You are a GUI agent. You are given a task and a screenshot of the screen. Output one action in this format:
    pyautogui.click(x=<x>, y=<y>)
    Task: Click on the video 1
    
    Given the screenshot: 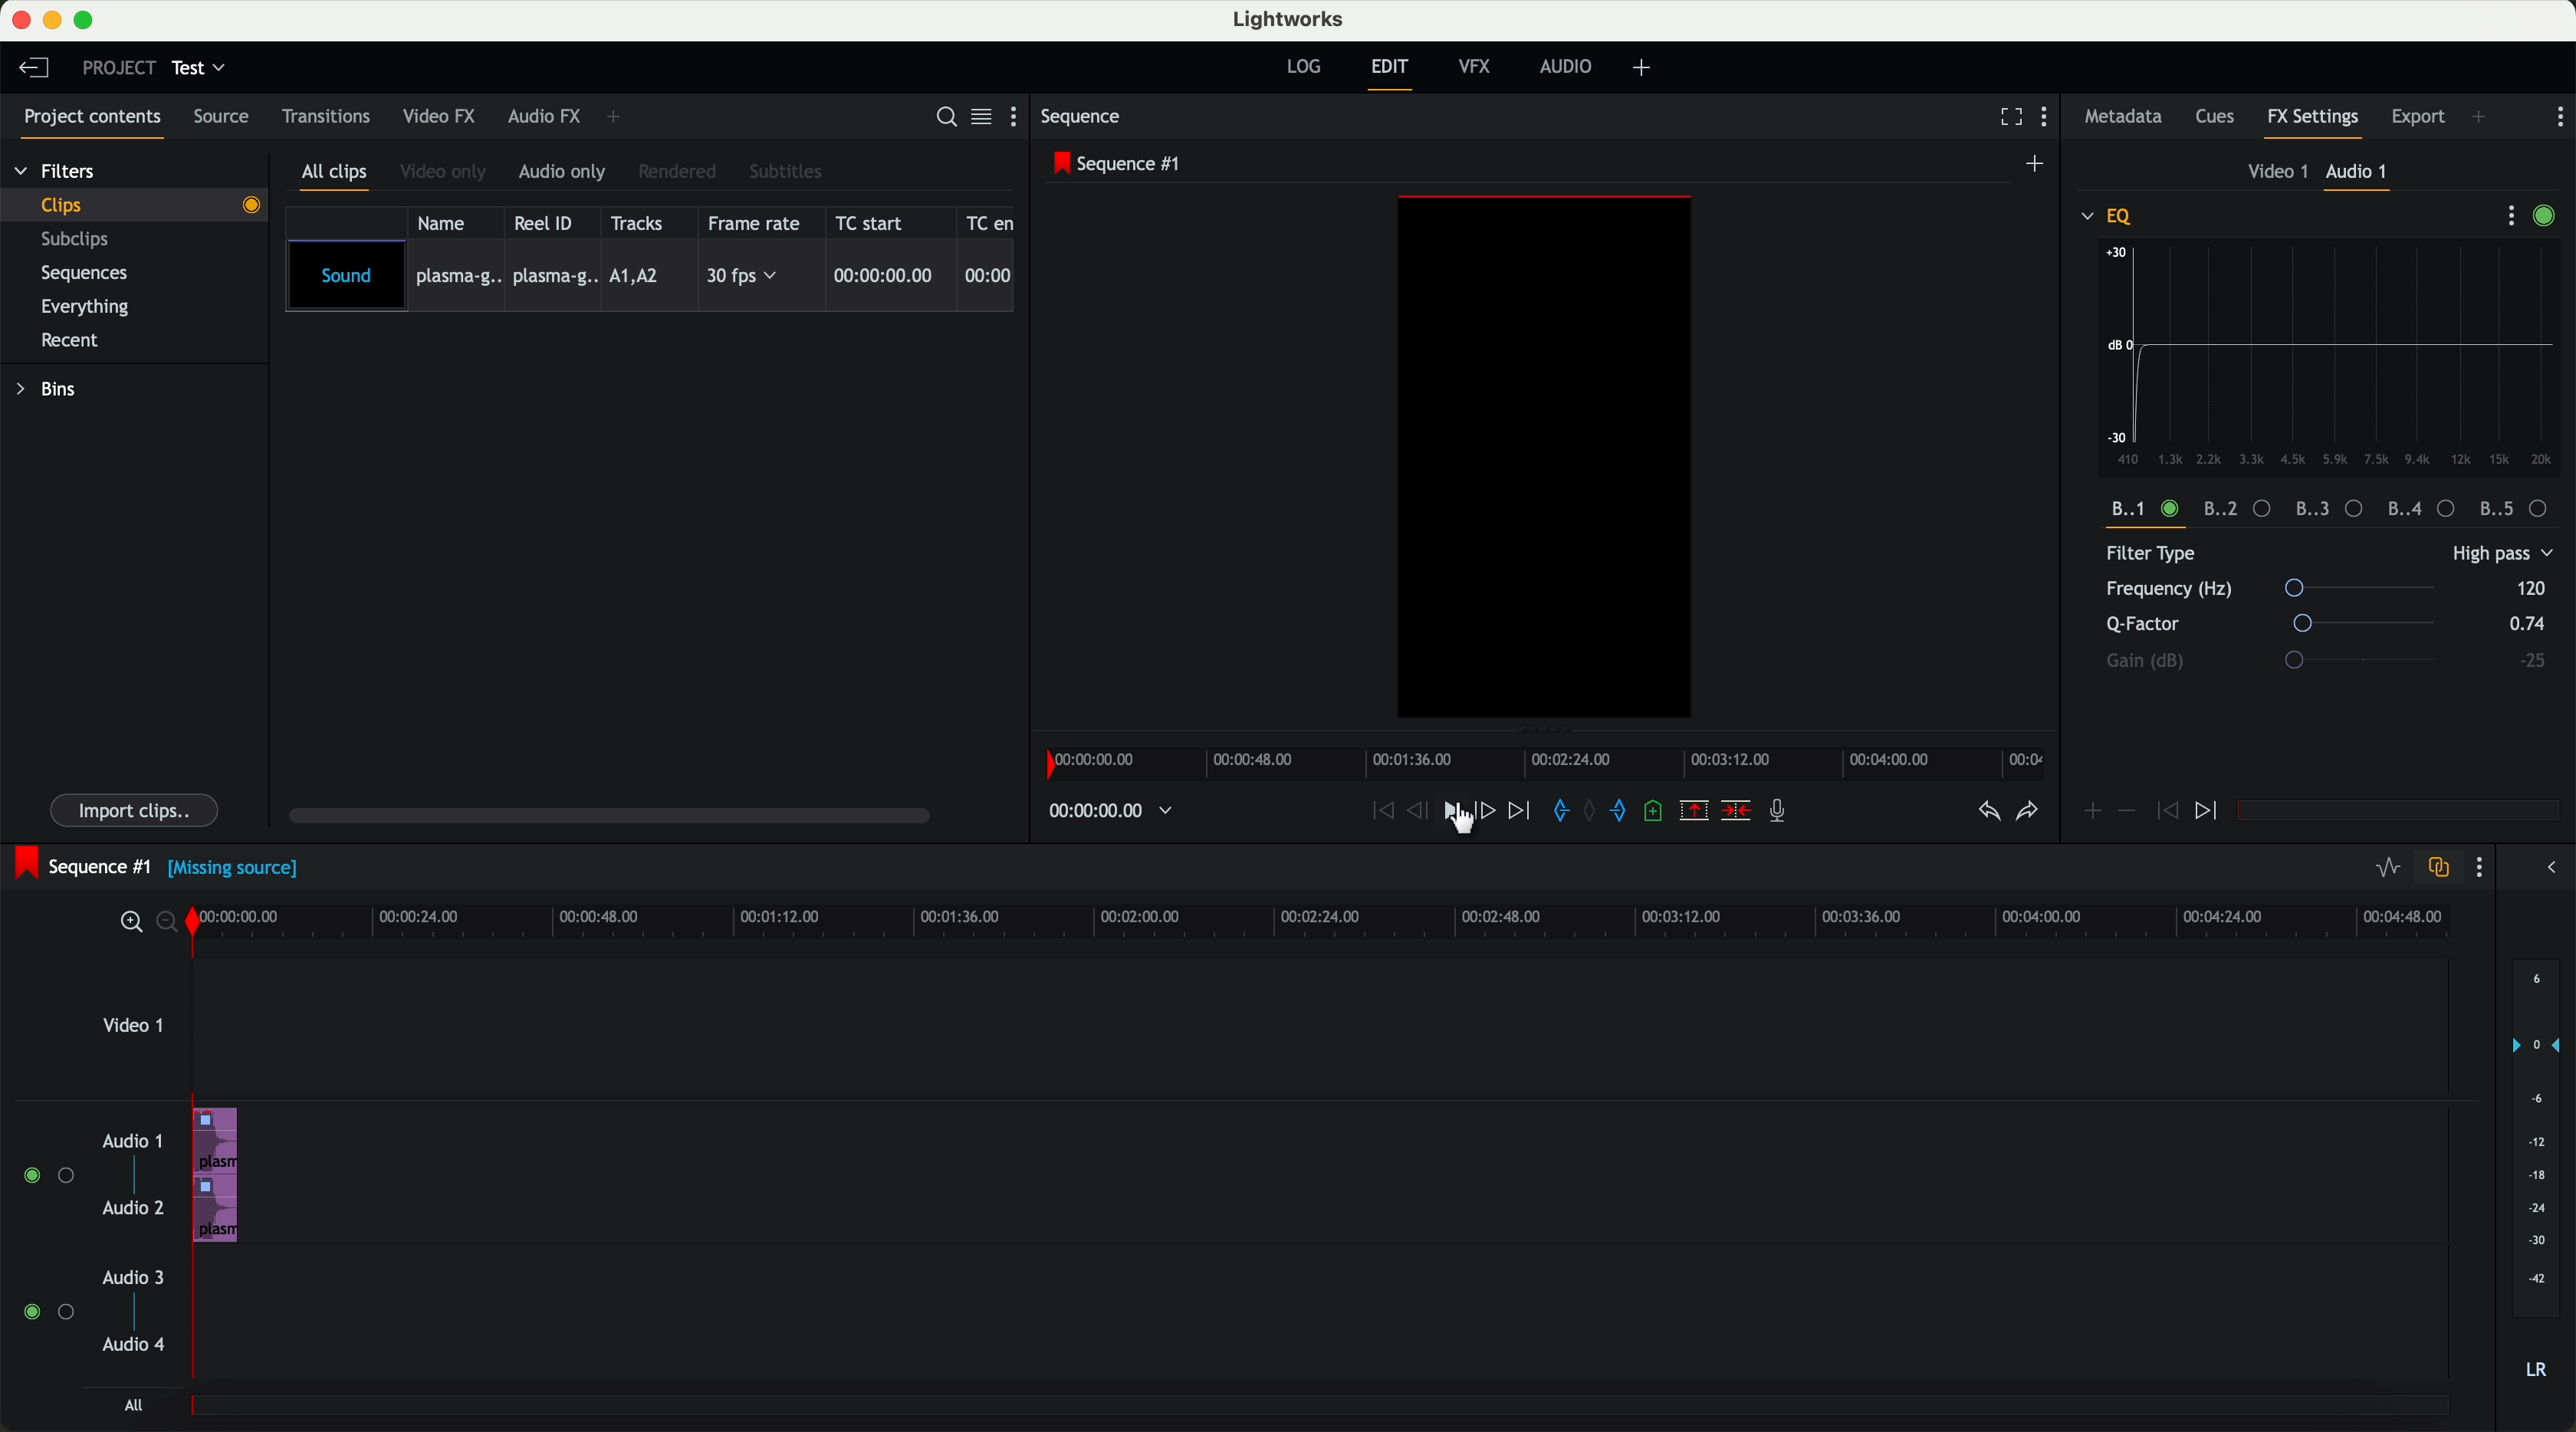 What is the action you would take?
    pyautogui.click(x=133, y=1032)
    